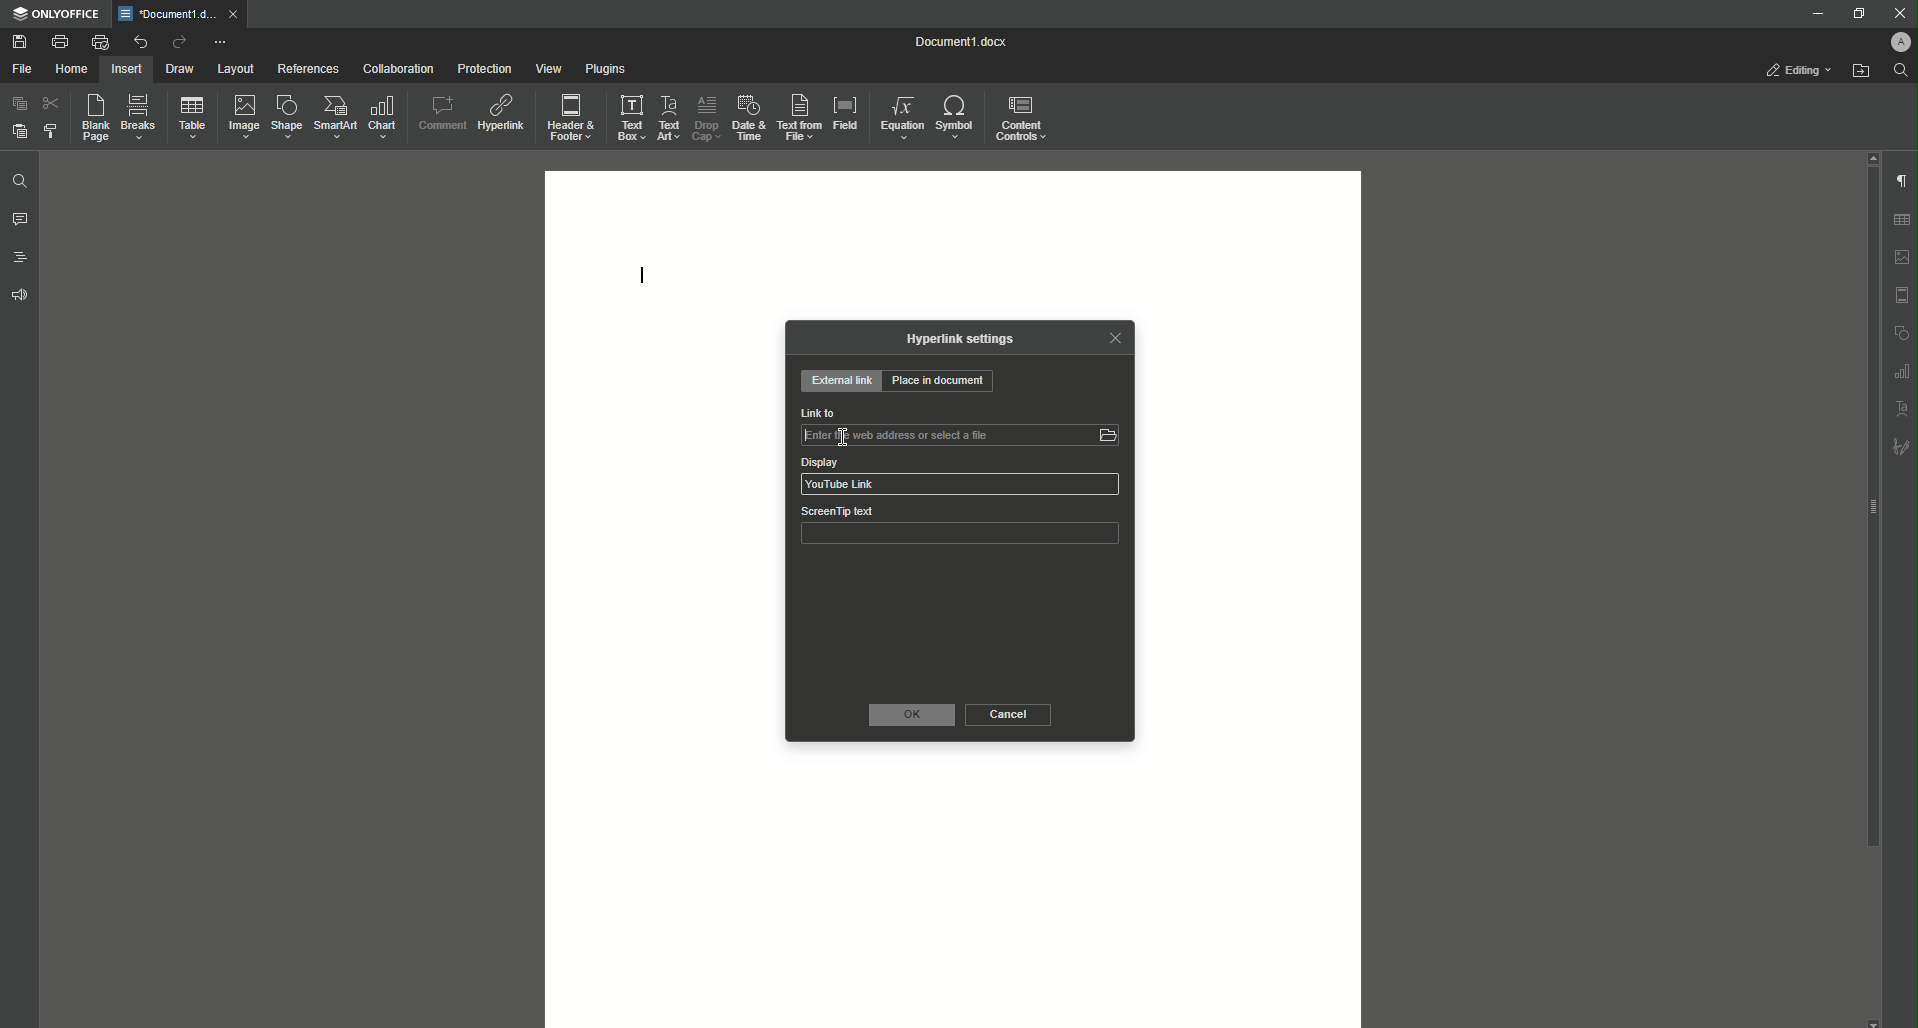 The image size is (1918, 1028). What do you see at coordinates (961, 537) in the screenshot?
I see `ScreenTip text` at bounding box center [961, 537].